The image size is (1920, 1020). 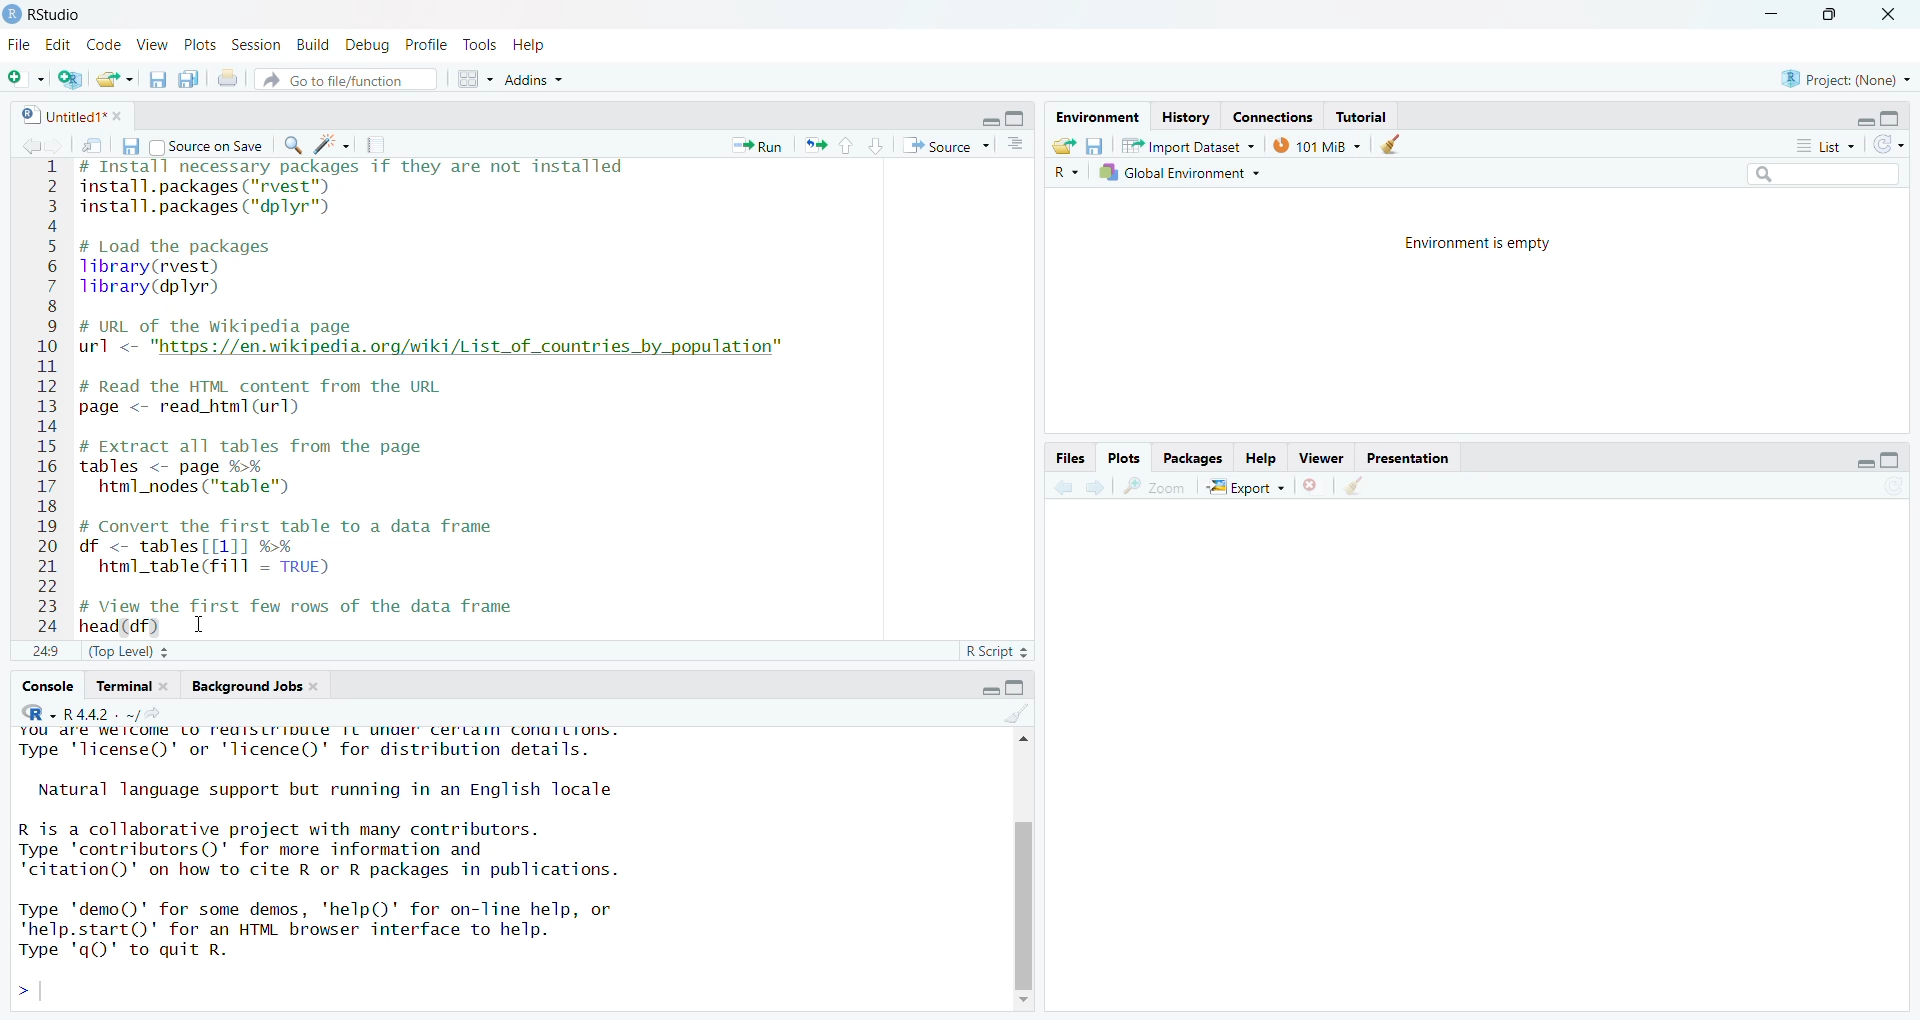 I want to click on # Load the packages library(rvest) library(dplyr), so click(x=191, y=268).